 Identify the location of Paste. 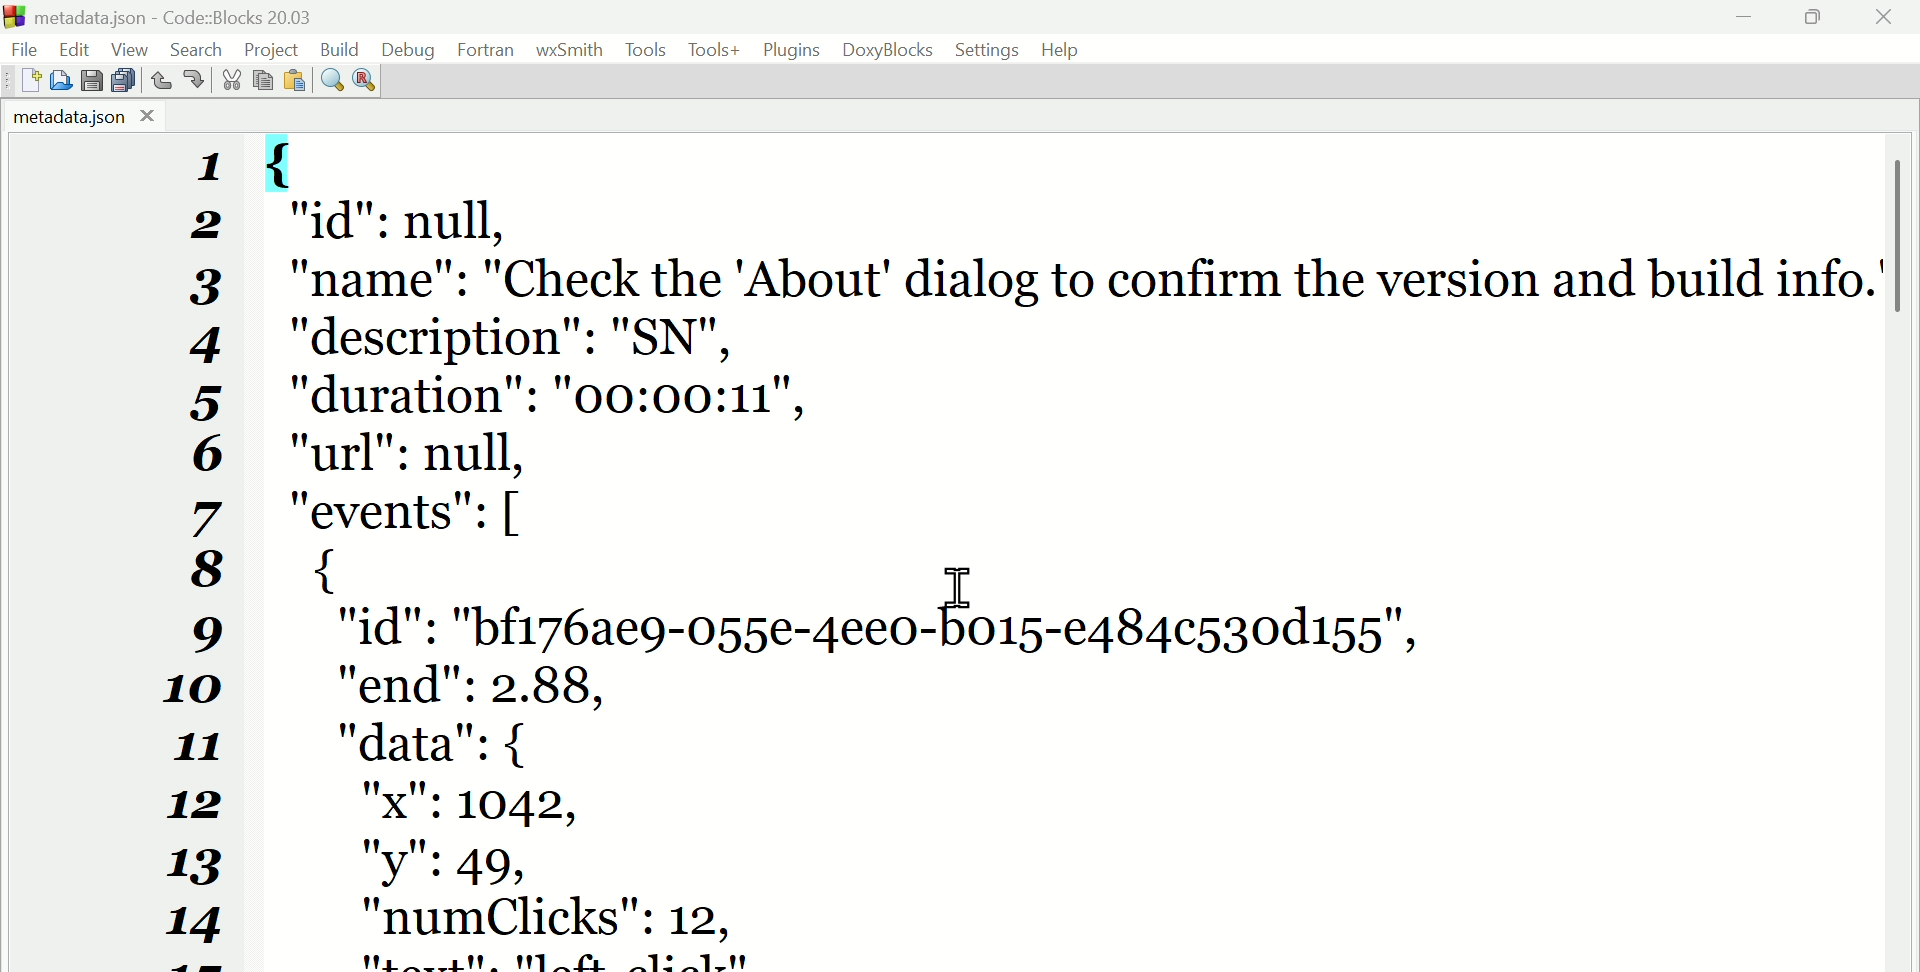
(294, 81).